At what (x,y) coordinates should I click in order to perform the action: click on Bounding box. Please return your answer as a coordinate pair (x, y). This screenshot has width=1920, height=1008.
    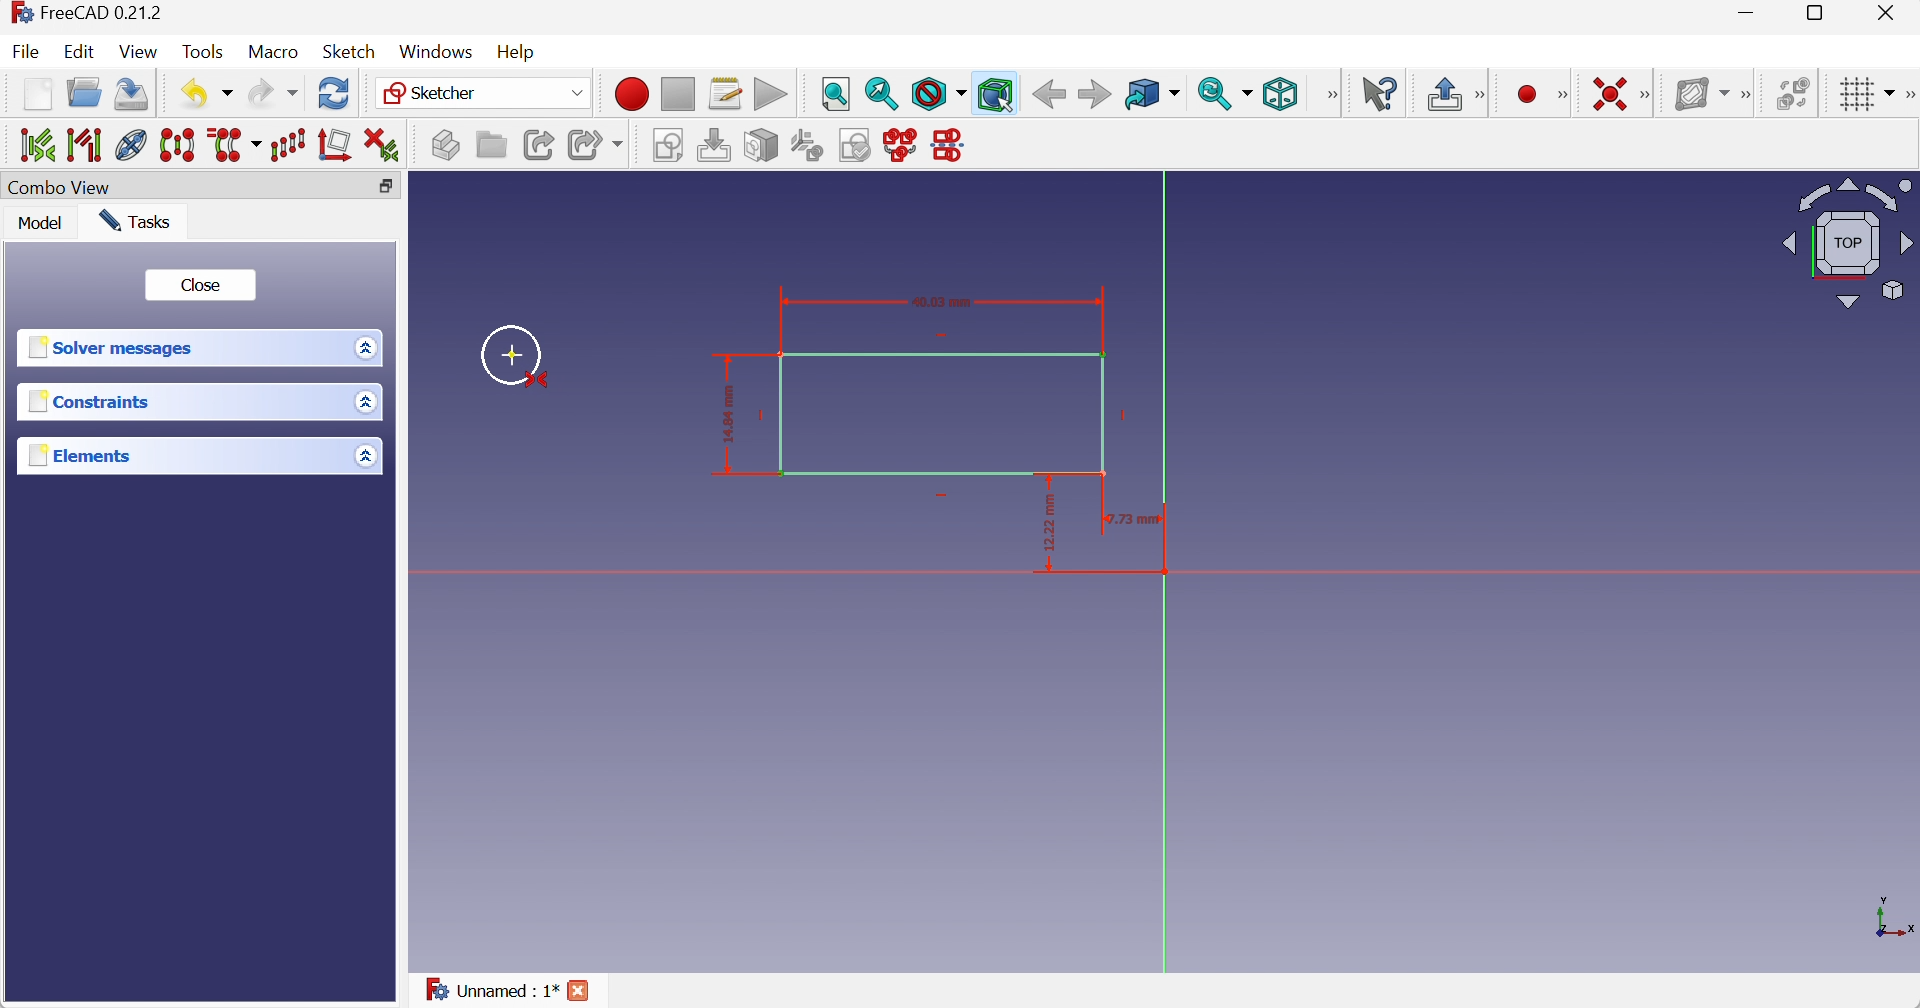
    Looking at the image, I should click on (995, 94).